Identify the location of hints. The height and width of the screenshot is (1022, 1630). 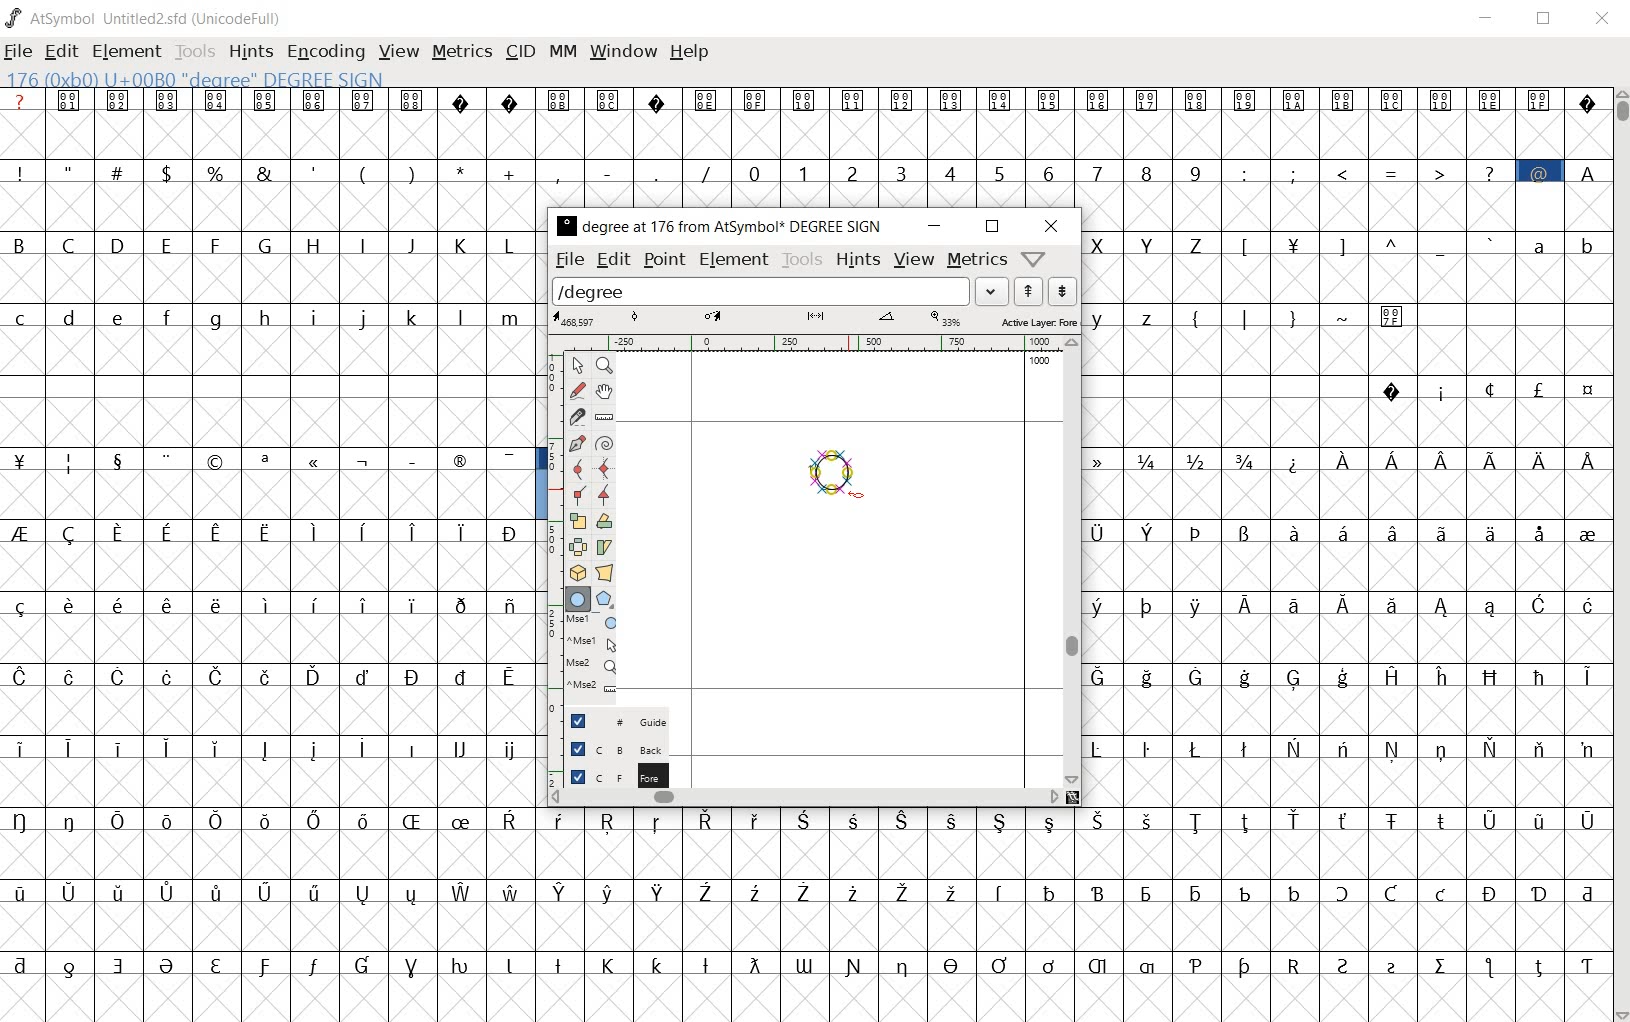
(858, 260).